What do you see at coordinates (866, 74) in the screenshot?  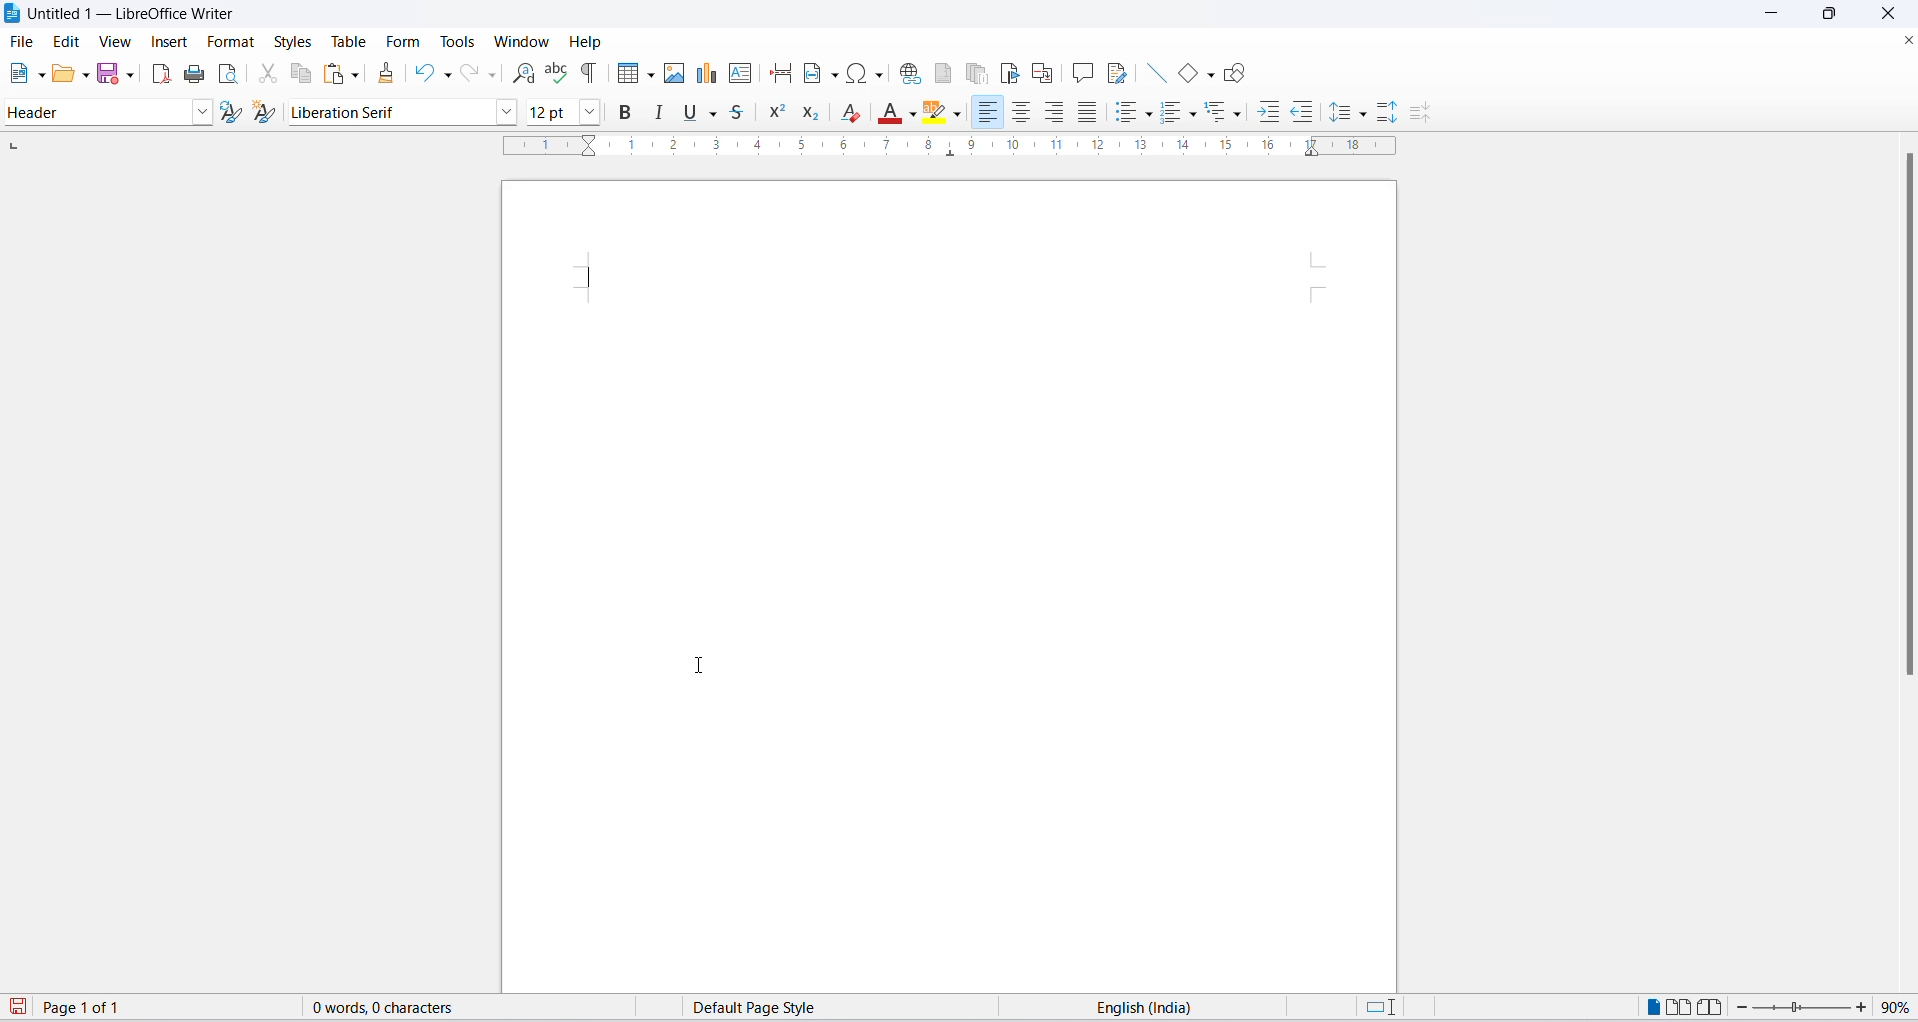 I see `insert special characters` at bounding box center [866, 74].